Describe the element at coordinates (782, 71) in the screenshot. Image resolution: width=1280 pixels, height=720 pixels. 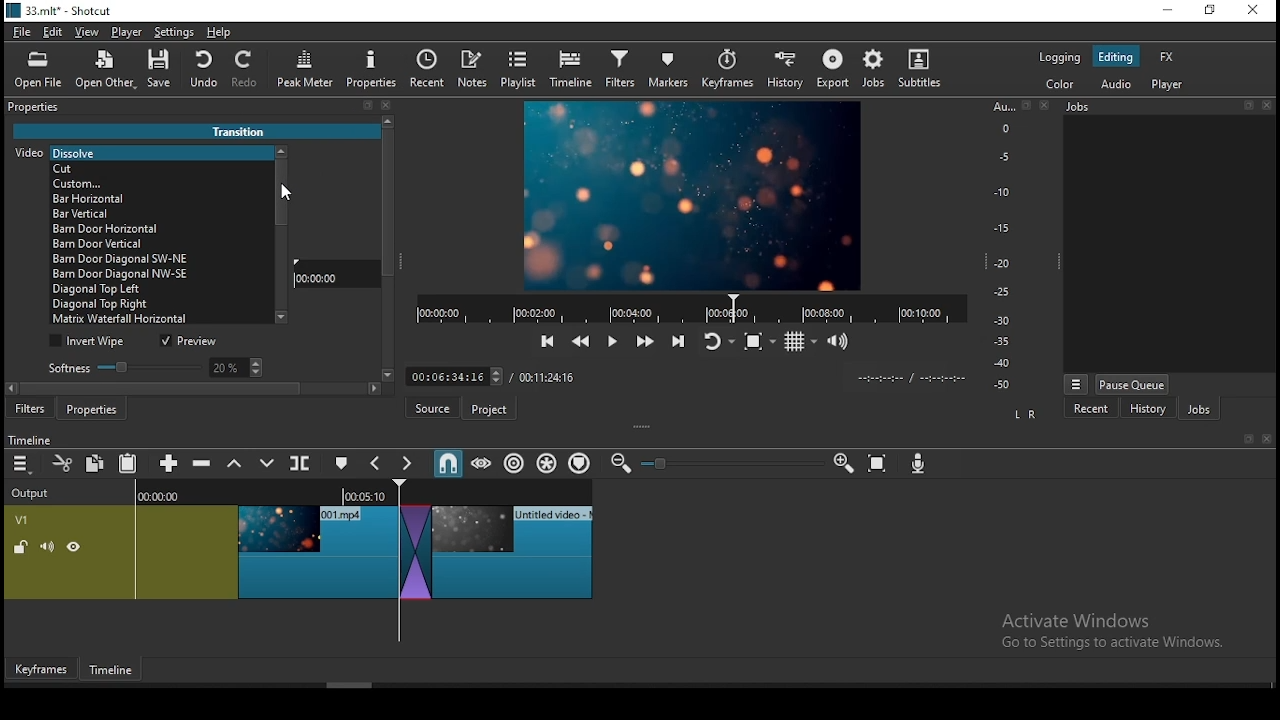
I see `history` at that location.